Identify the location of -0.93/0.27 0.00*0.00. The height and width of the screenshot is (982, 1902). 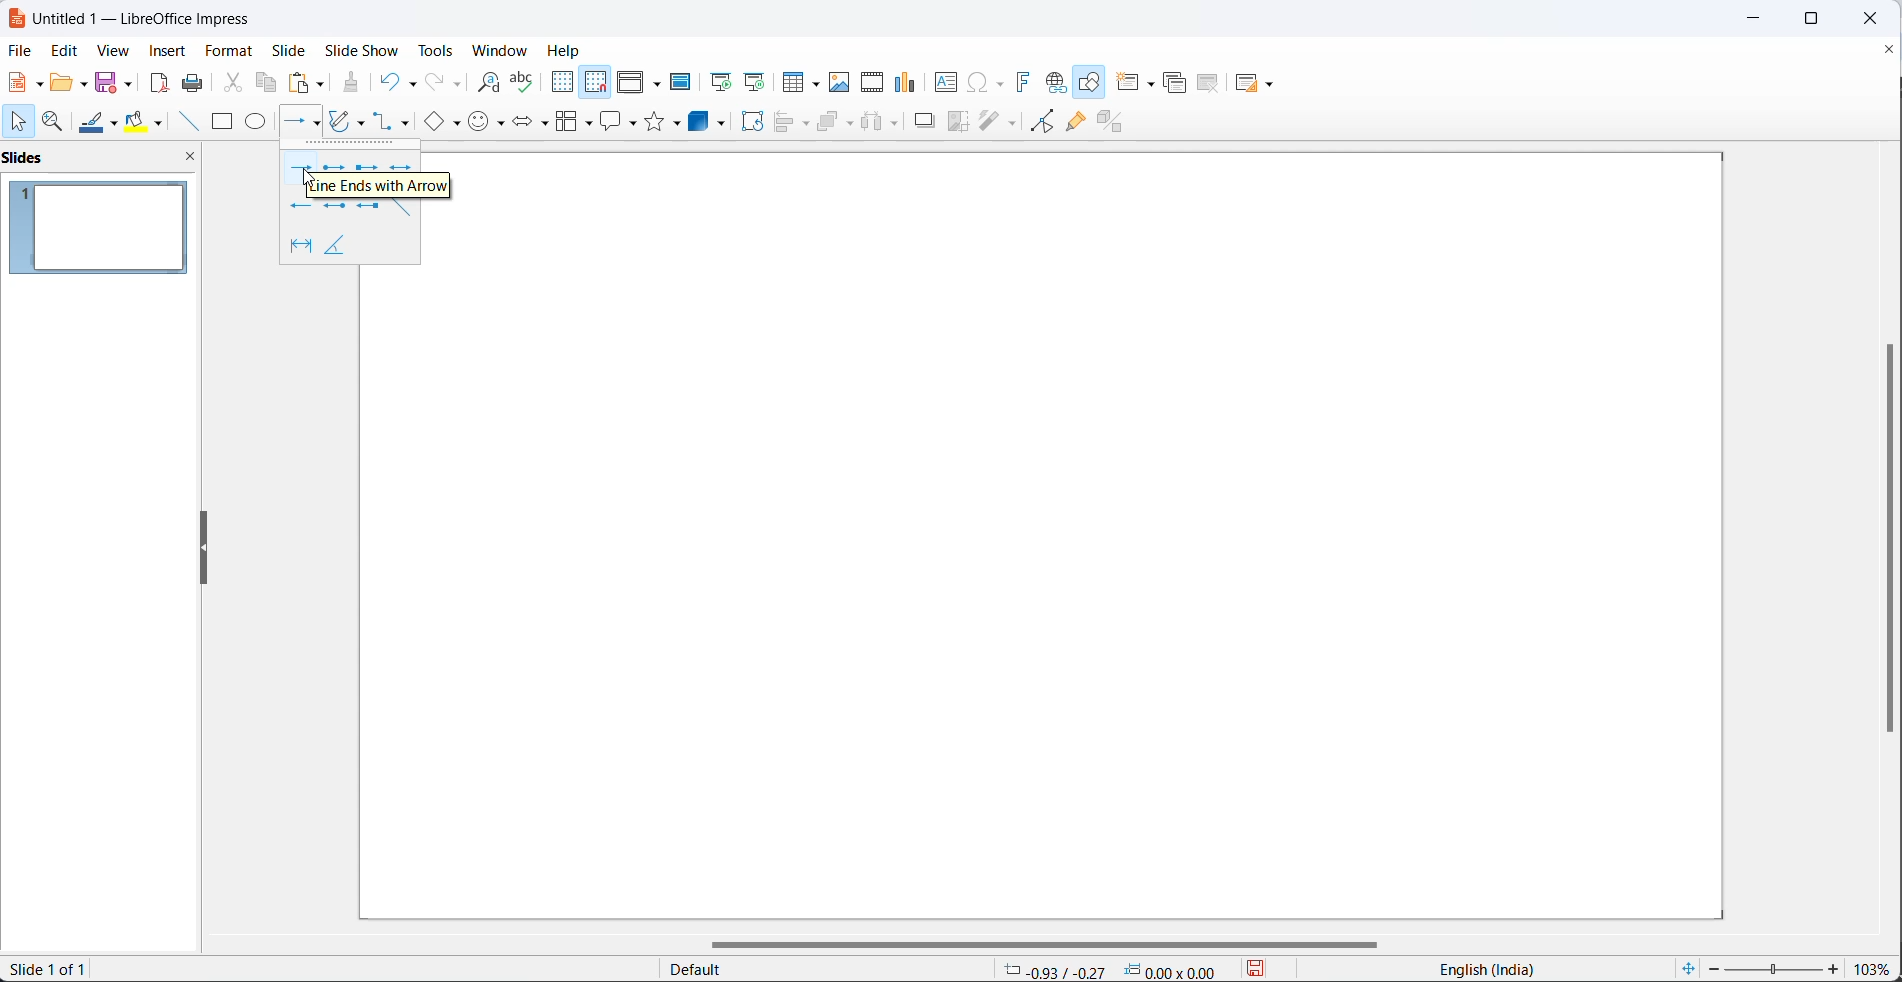
(1117, 969).